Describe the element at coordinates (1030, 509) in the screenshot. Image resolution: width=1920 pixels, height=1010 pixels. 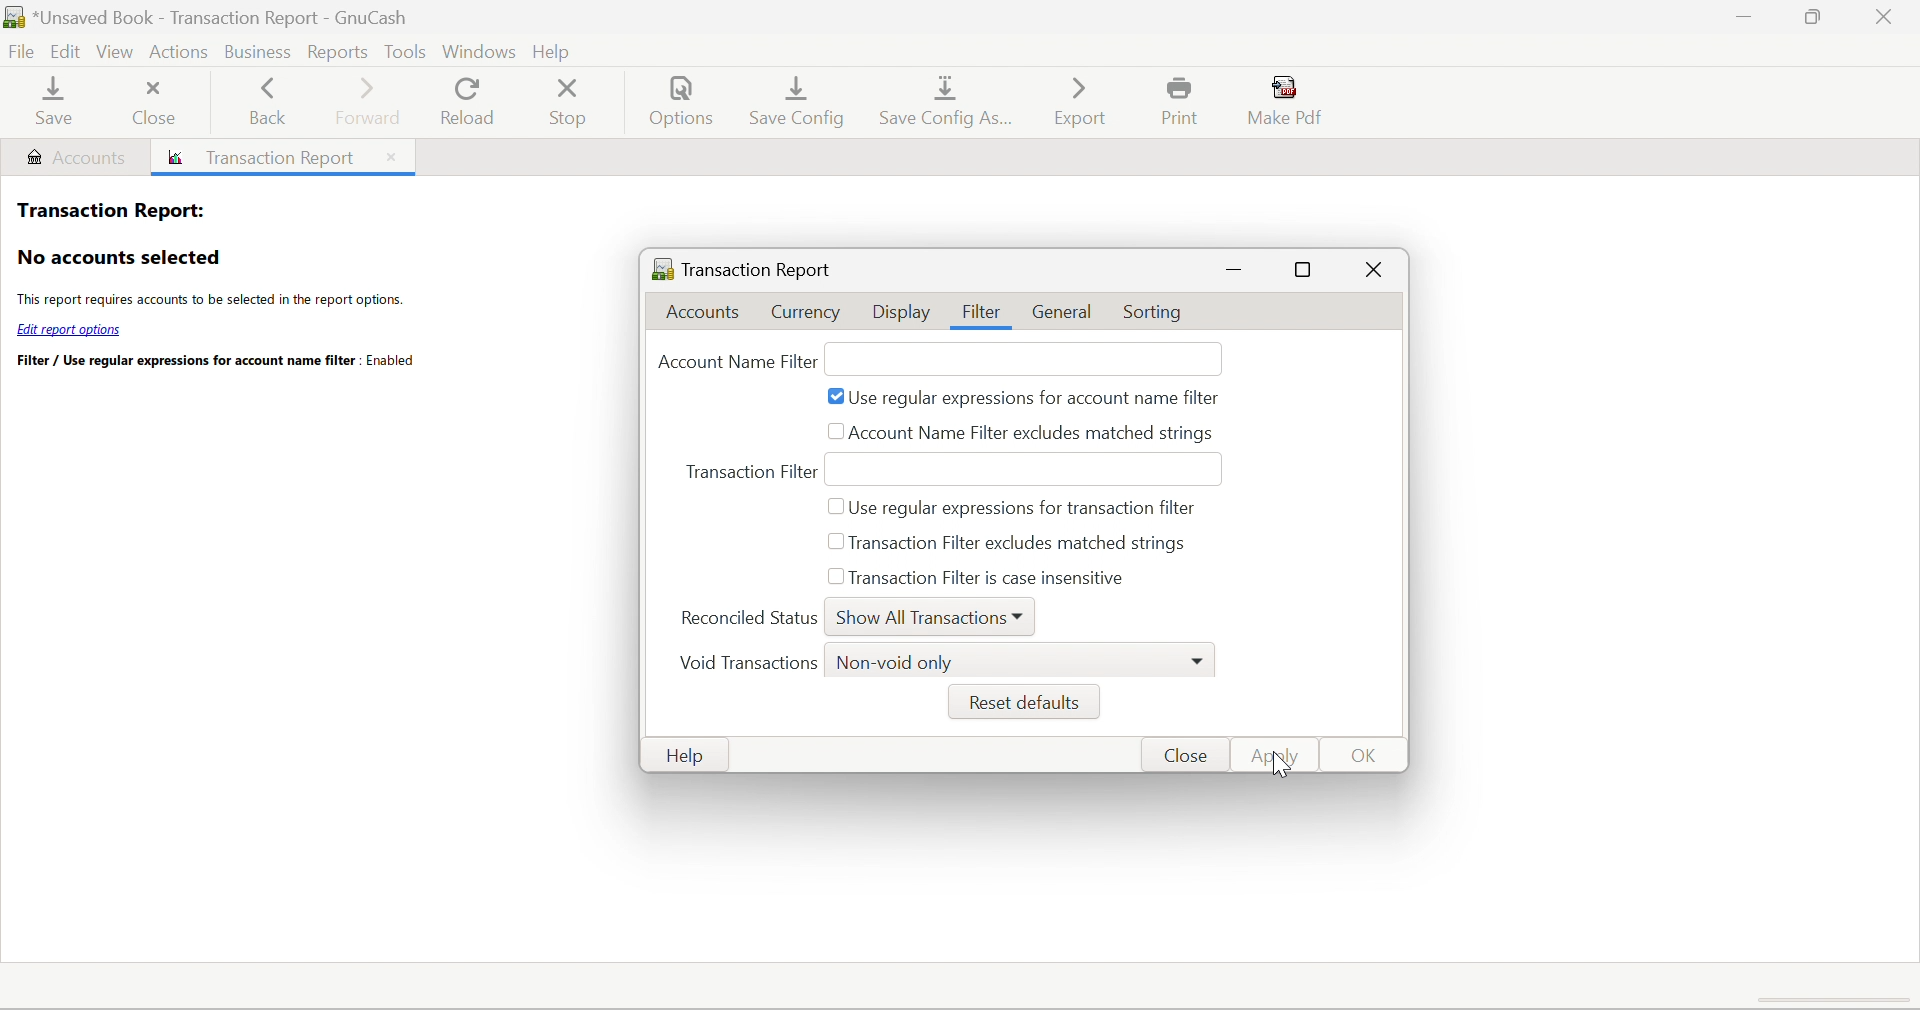
I see `use regular expressions for transaction filter` at that location.